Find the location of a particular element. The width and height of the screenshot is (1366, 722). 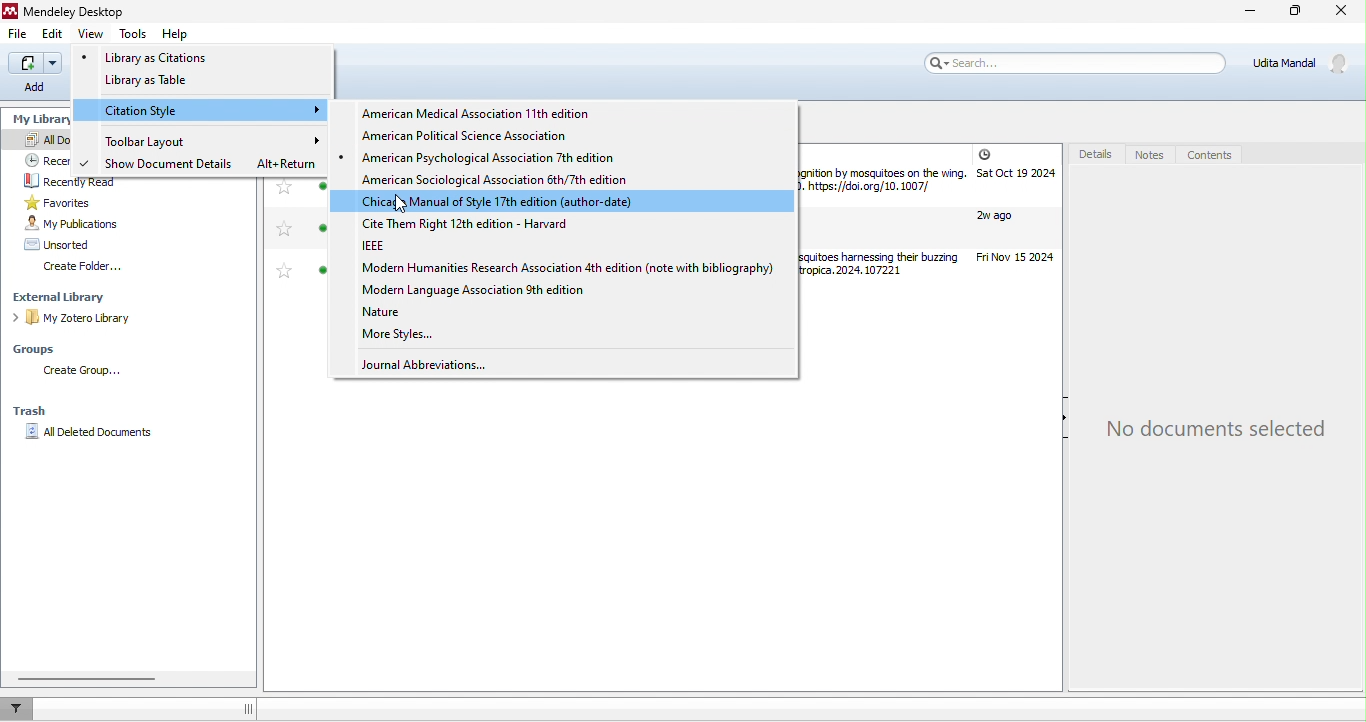

external library is located at coordinates (70, 298).